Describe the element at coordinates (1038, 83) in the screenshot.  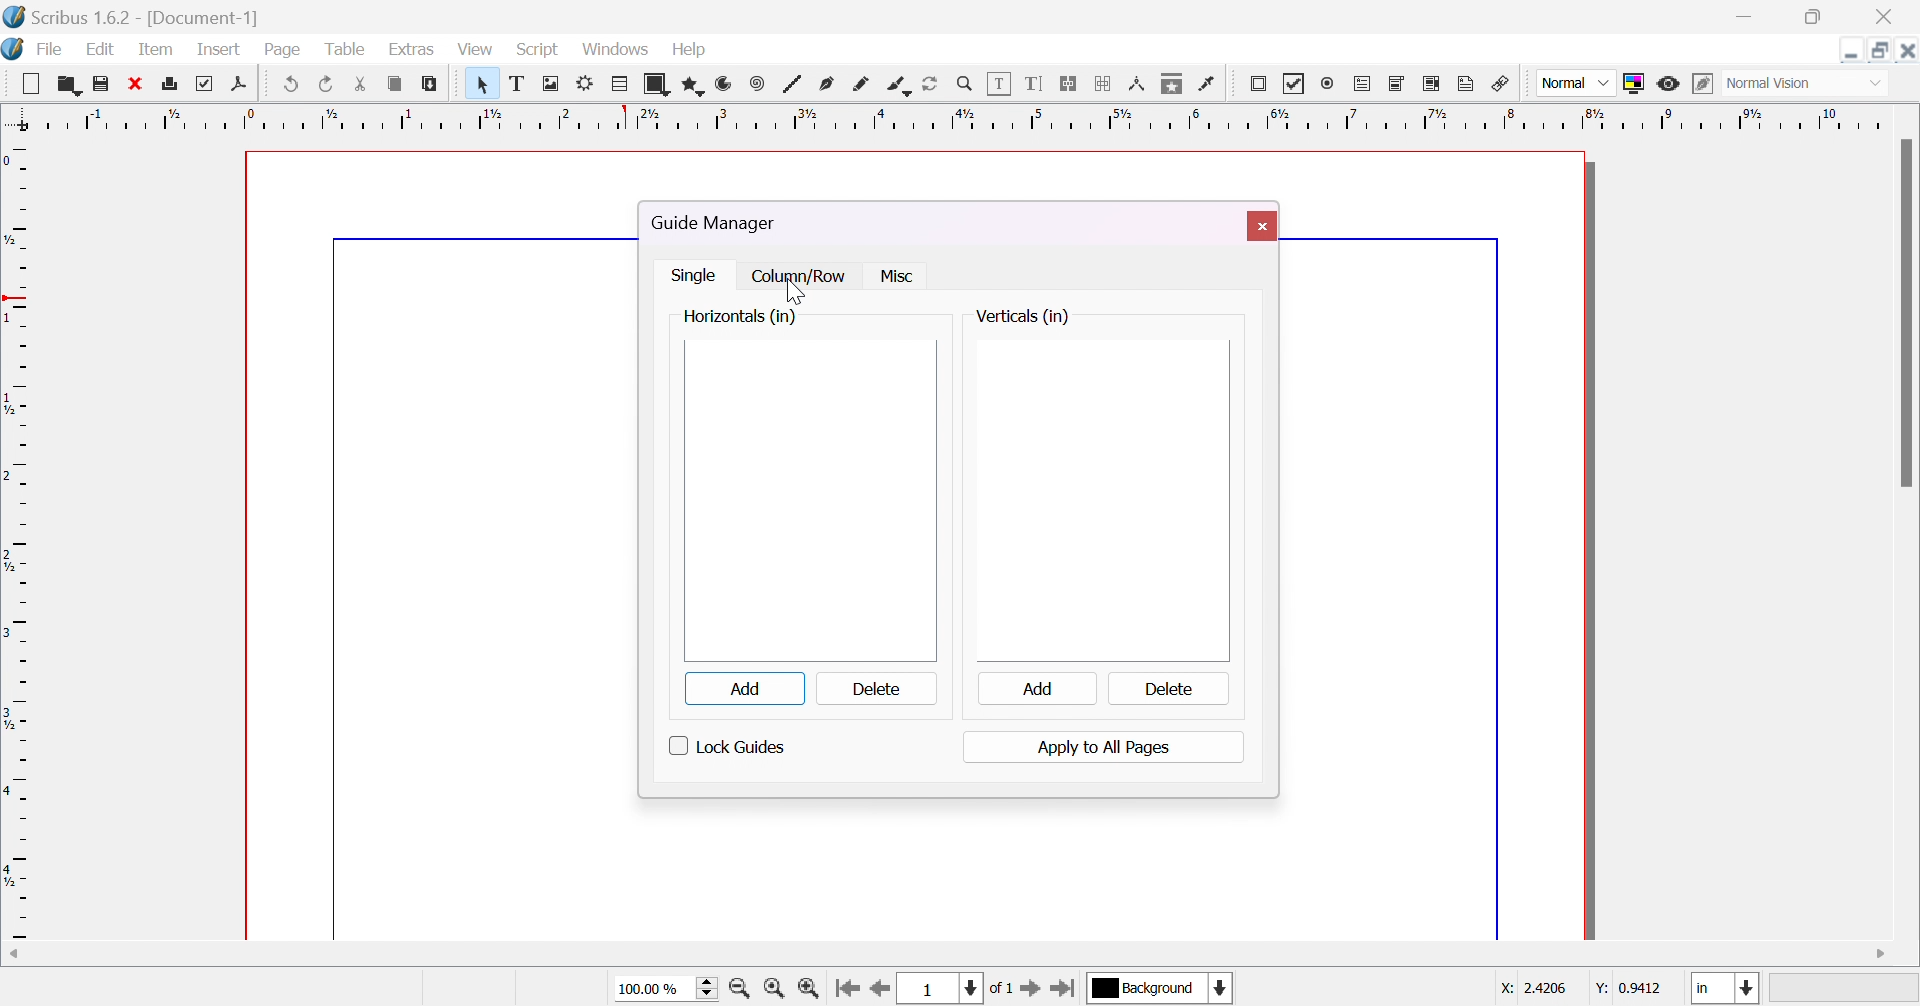
I see `edit text with story editor` at that location.